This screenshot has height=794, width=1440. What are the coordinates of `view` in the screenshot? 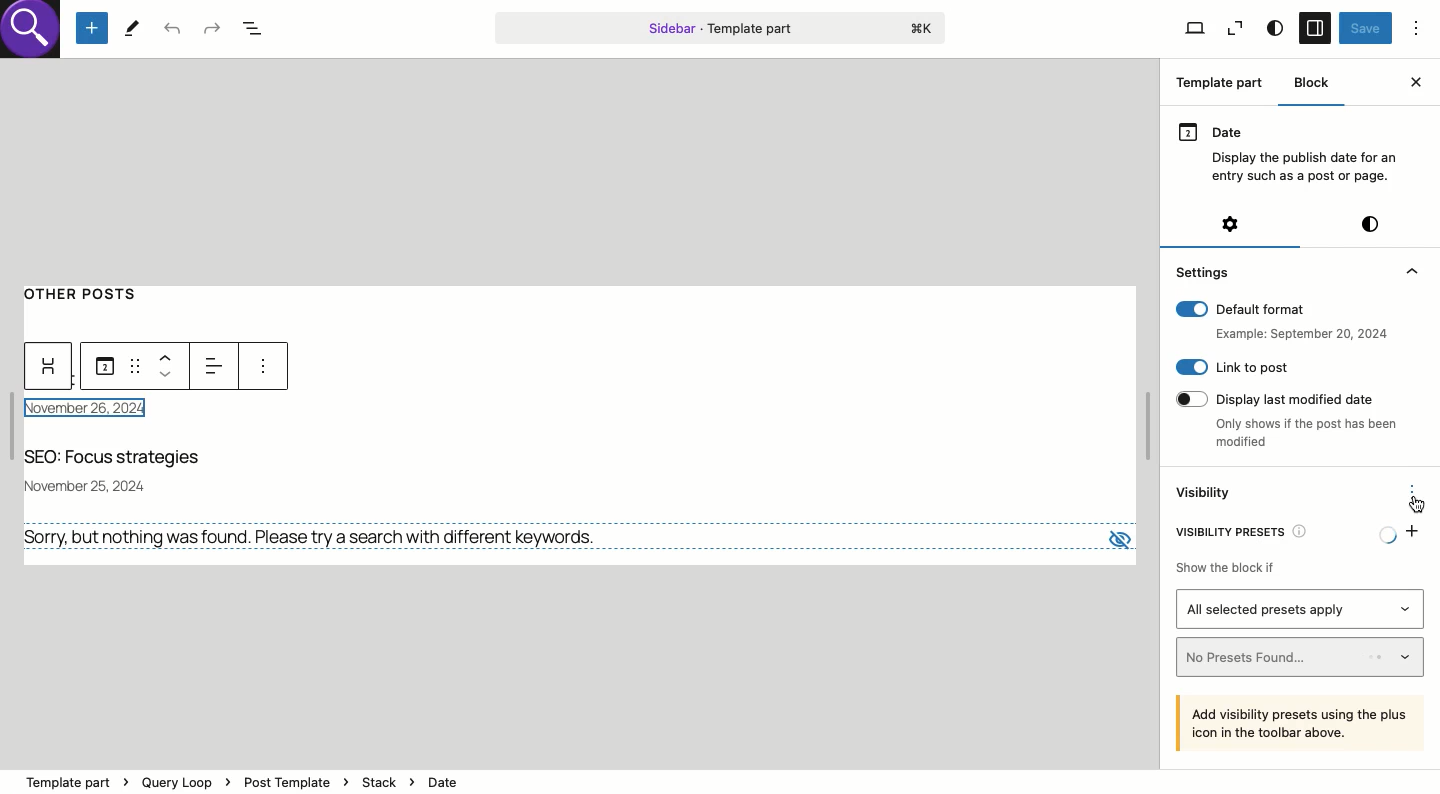 It's located at (1116, 534).